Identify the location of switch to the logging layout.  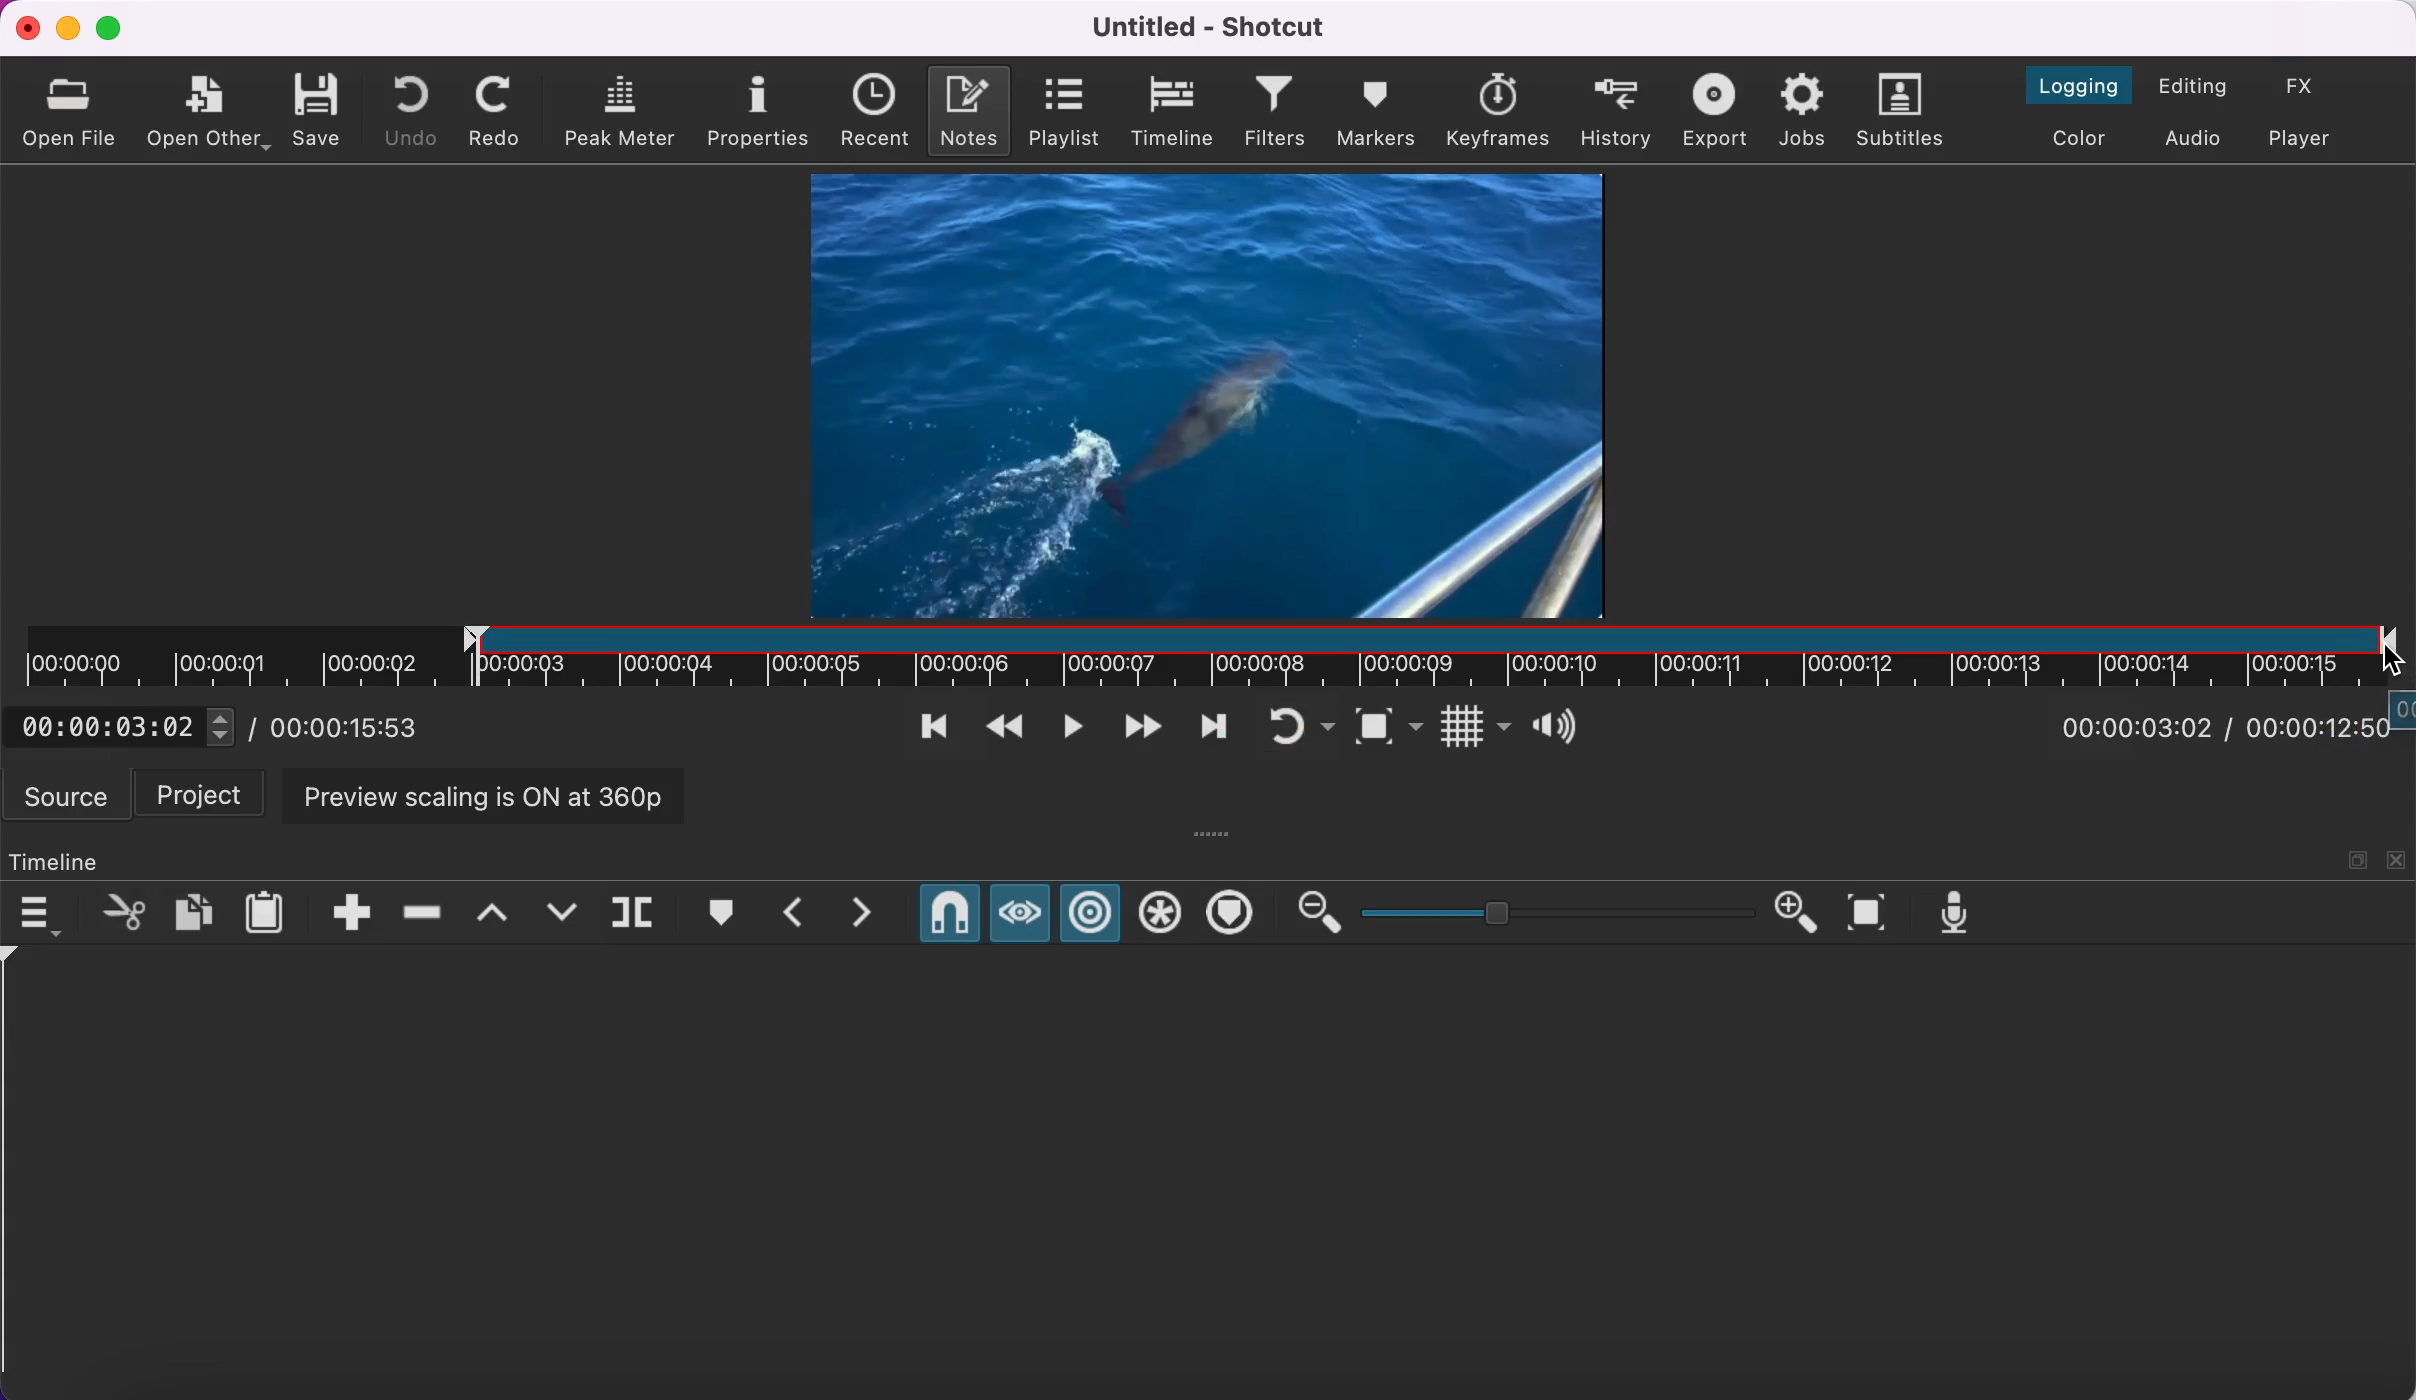
(2084, 85).